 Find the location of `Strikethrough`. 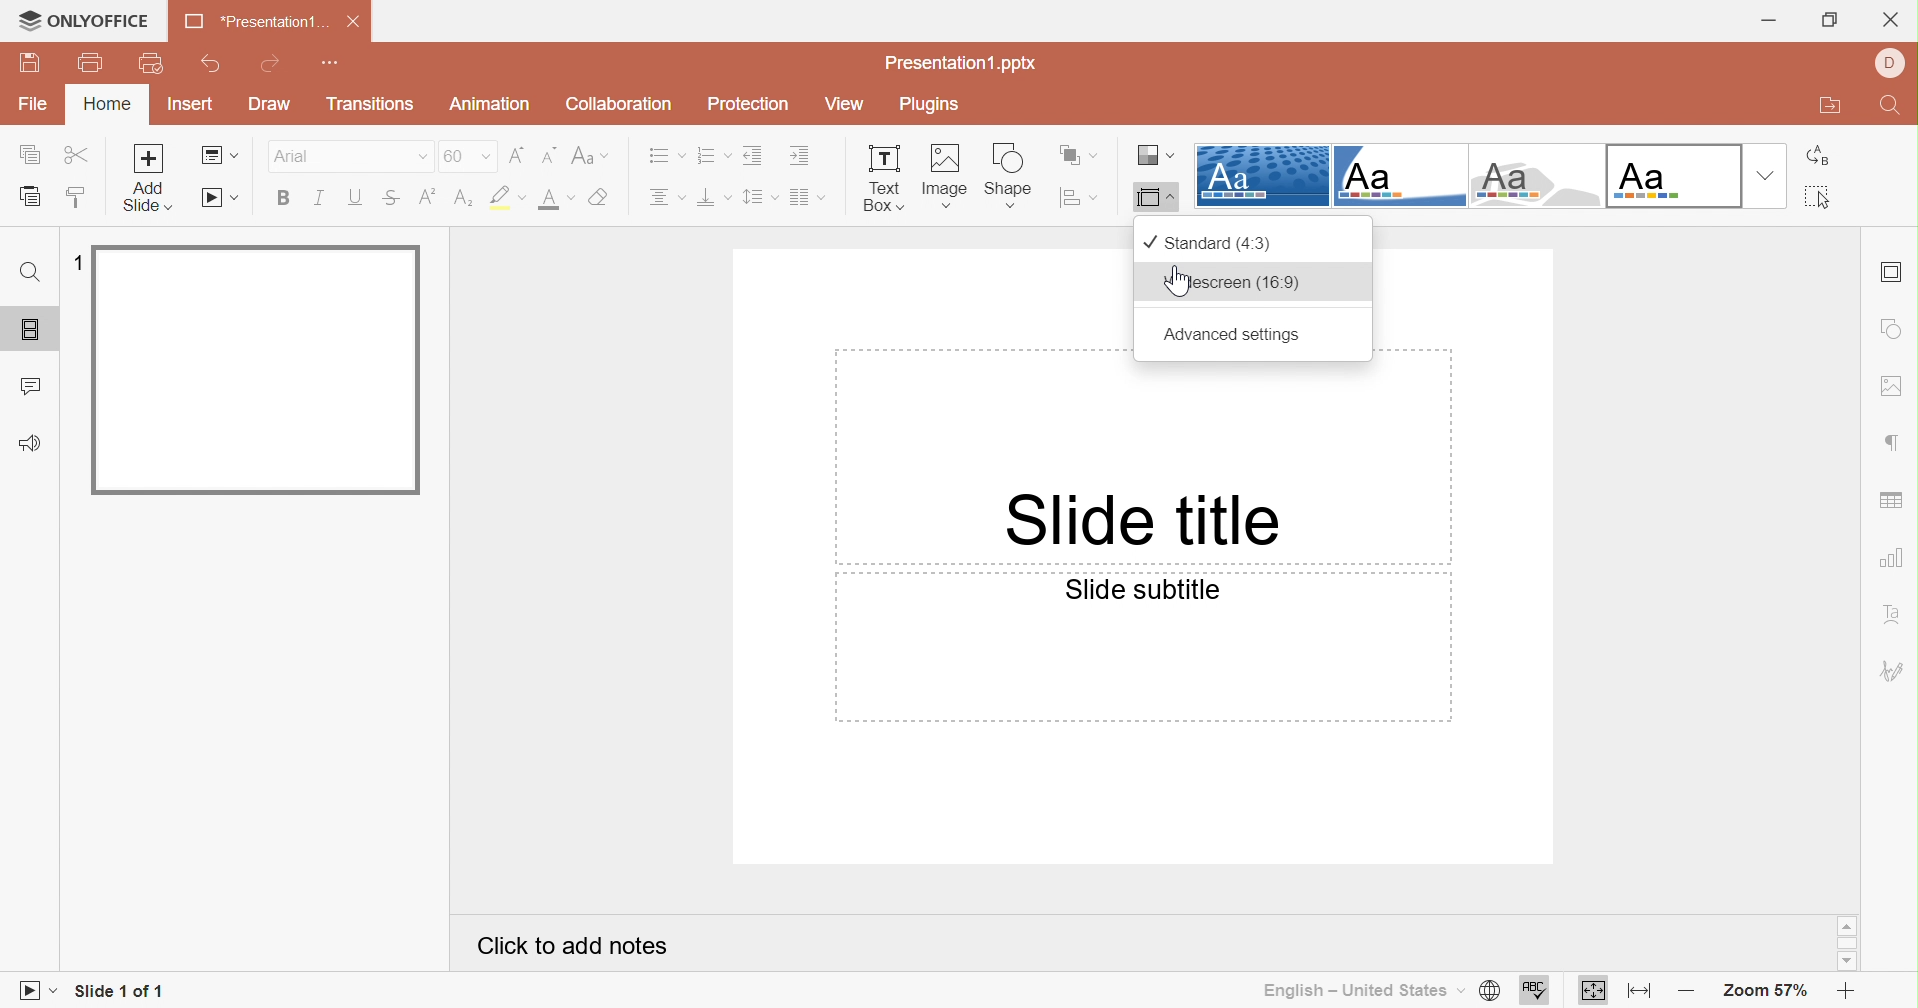

Strikethrough is located at coordinates (387, 197).